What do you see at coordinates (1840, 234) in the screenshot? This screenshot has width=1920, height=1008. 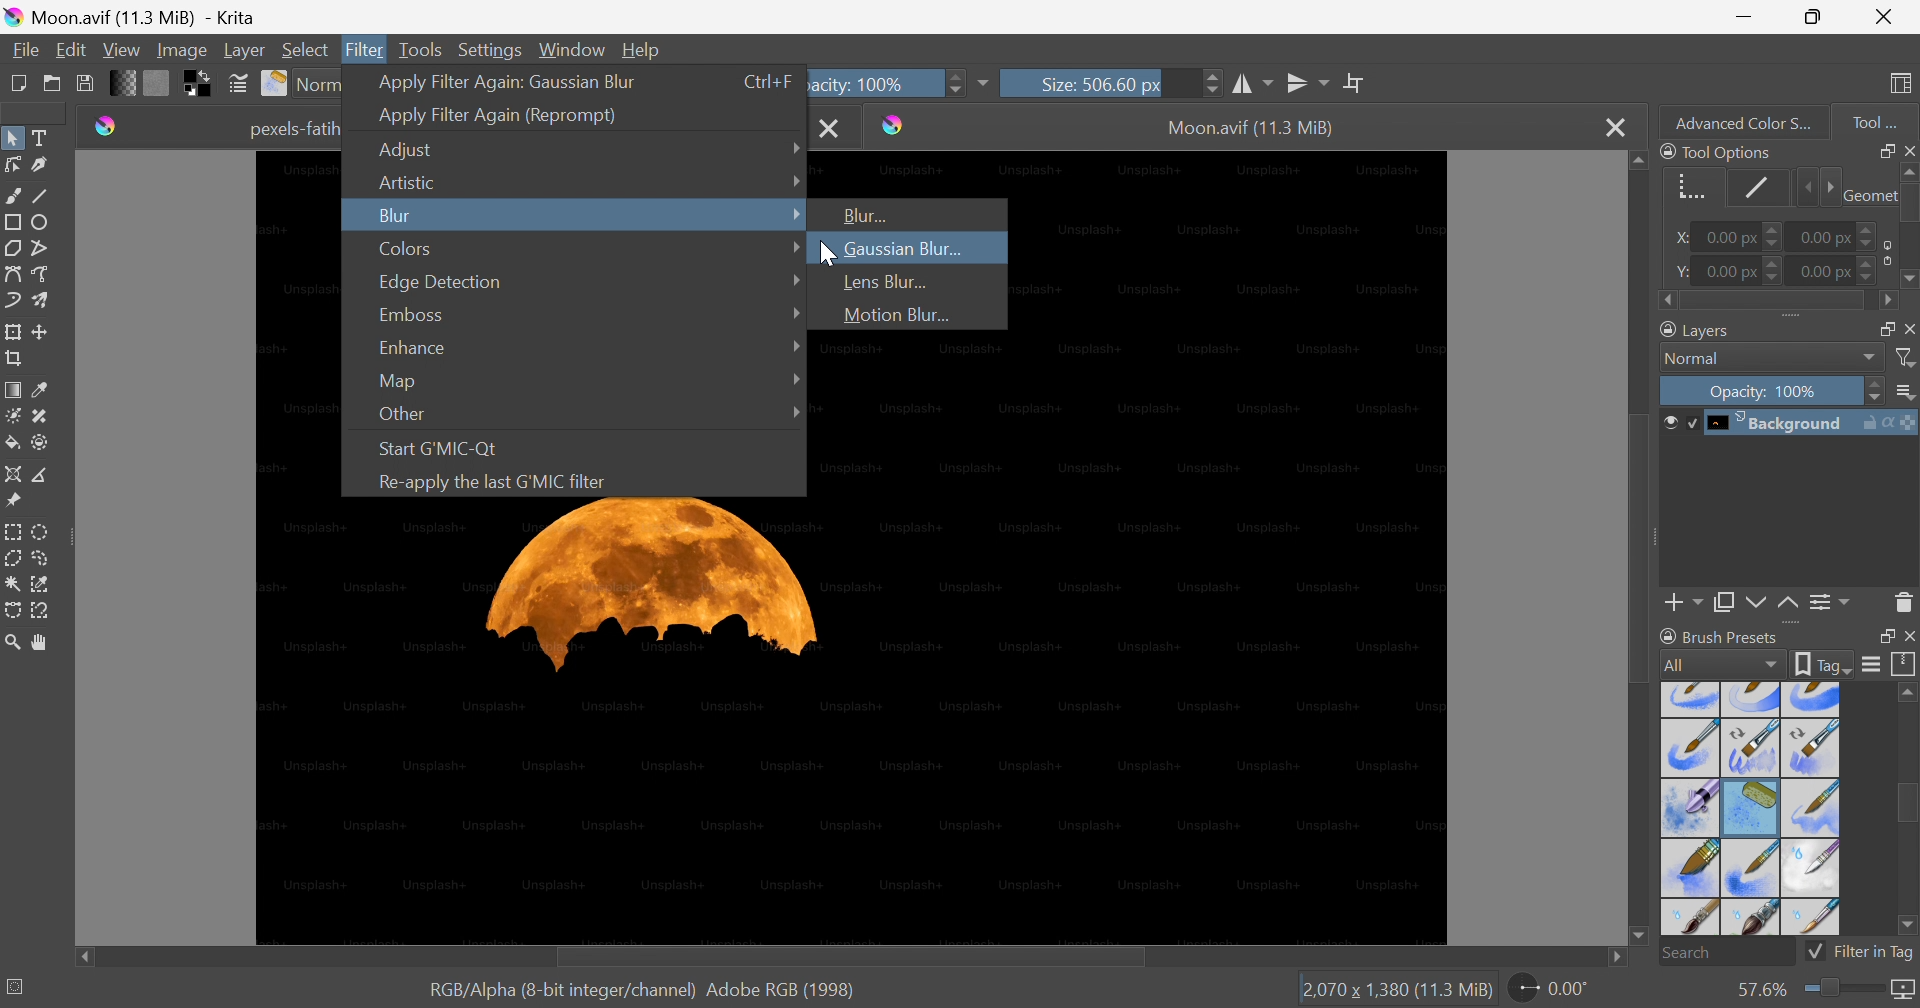 I see `0.00 px` at bounding box center [1840, 234].